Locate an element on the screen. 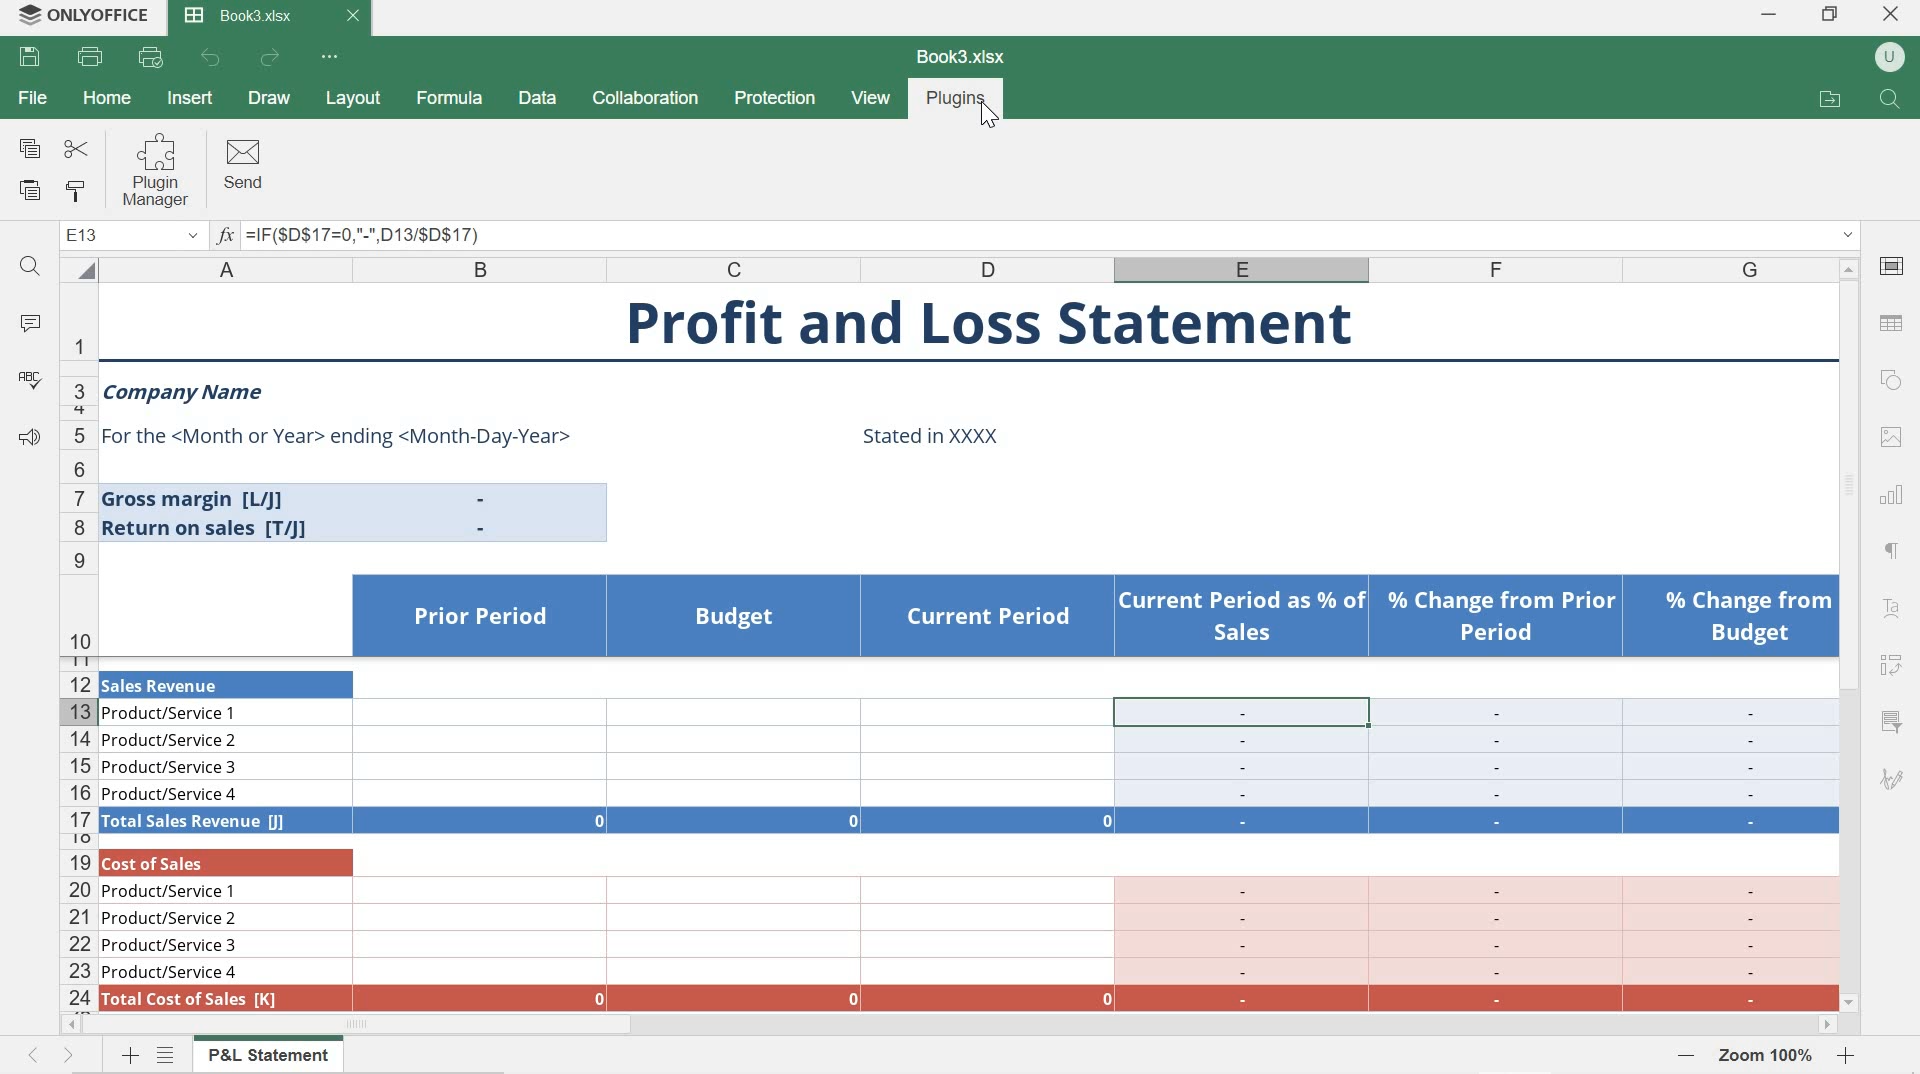  signature is located at coordinates (1890, 782).